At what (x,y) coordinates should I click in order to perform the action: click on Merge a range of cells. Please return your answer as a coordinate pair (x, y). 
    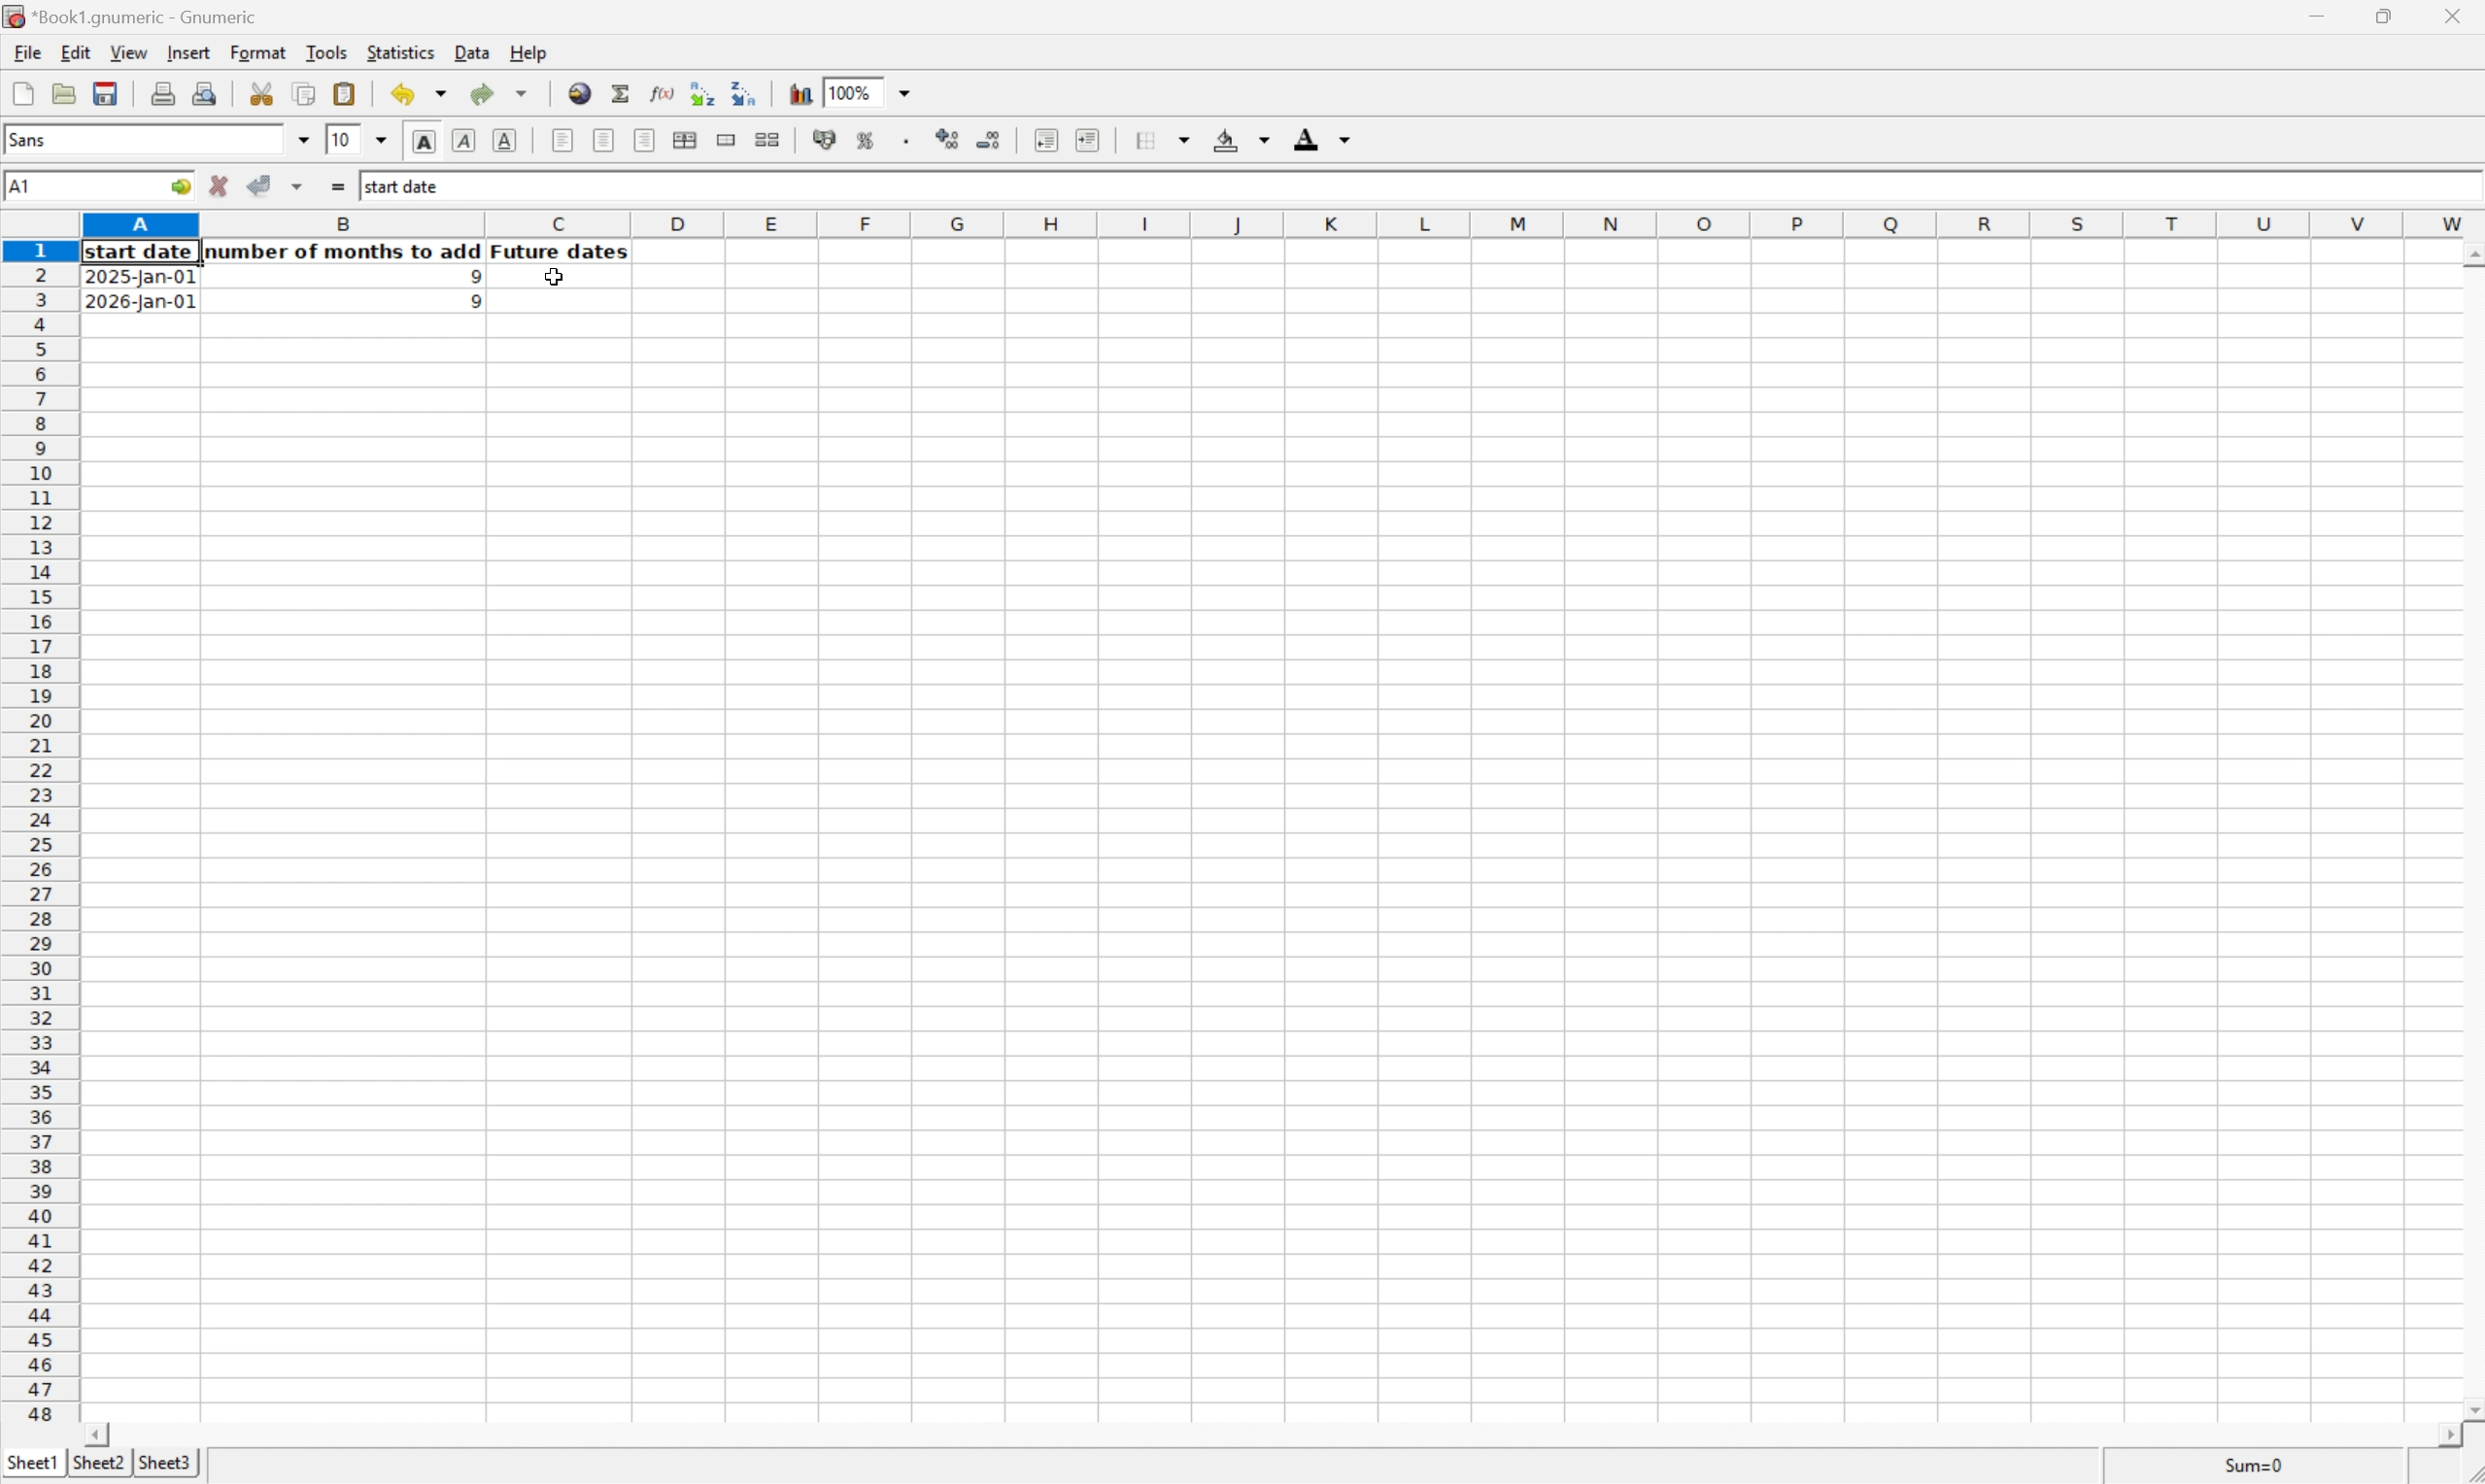
    Looking at the image, I should click on (722, 138).